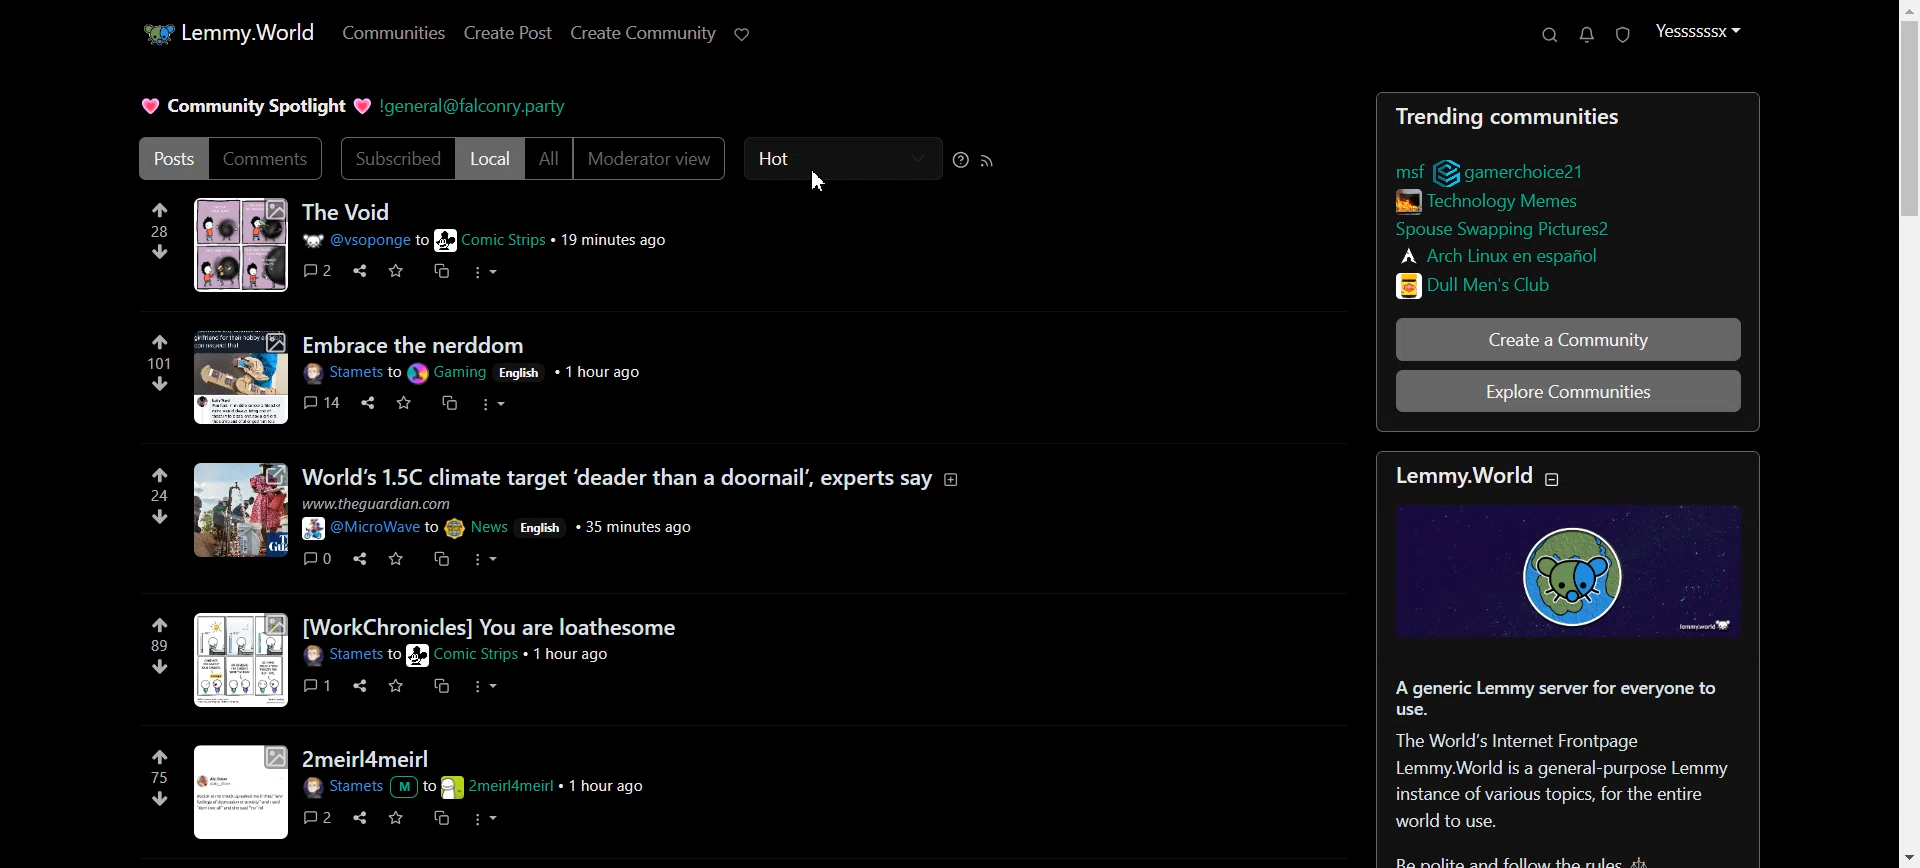 This screenshot has width=1920, height=868. I want to click on downvote, so click(159, 384).